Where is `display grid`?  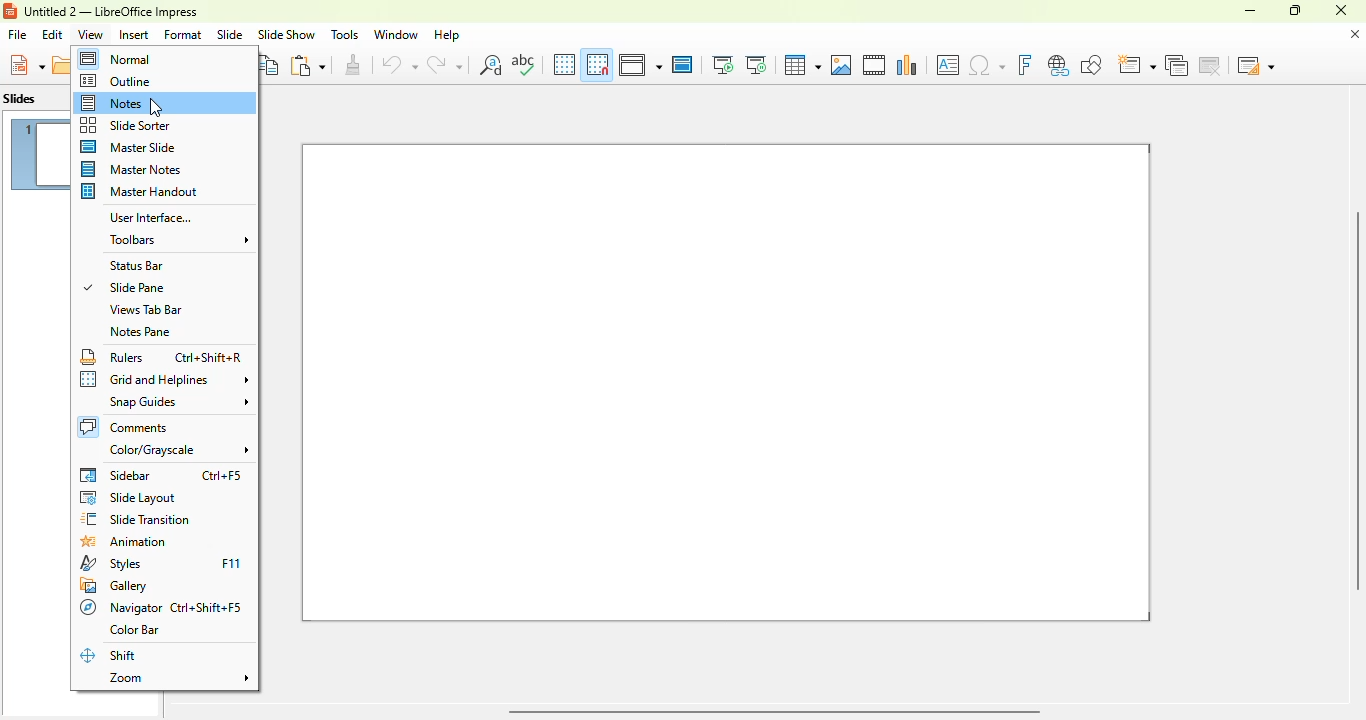 display grid is located at coordinates (564, 65).